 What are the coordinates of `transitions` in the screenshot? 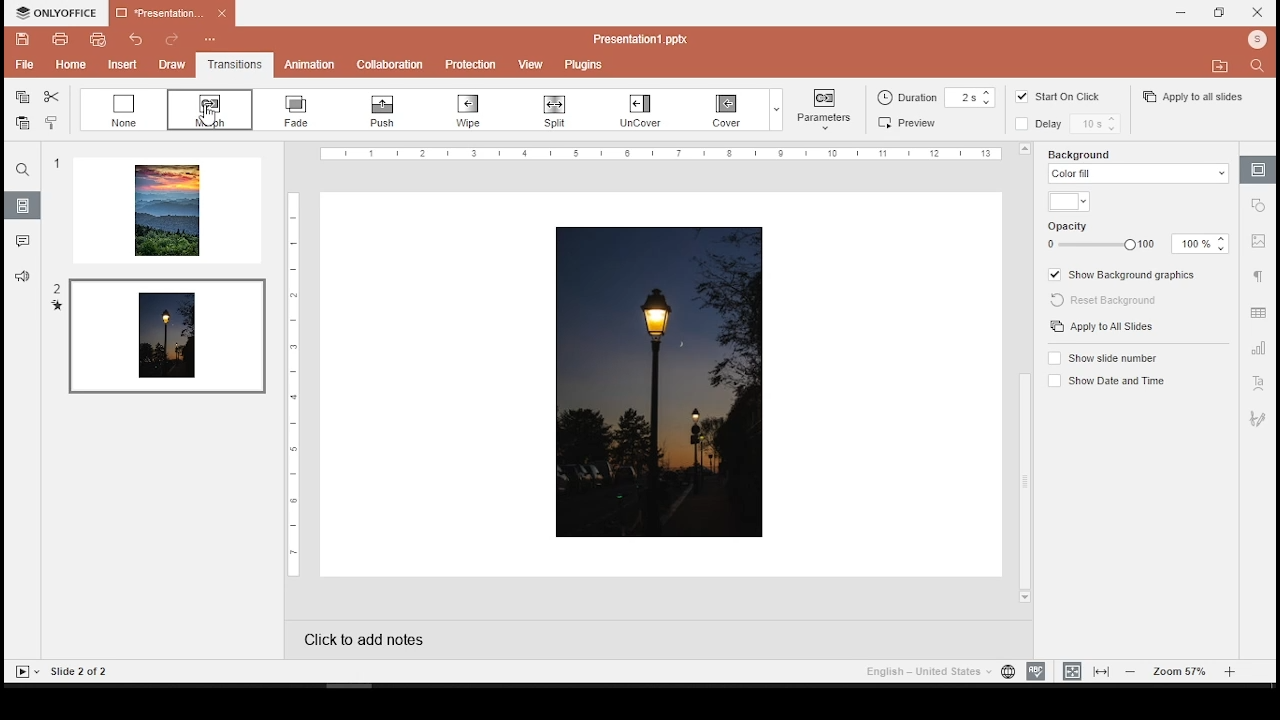 It's located at (232, 64).